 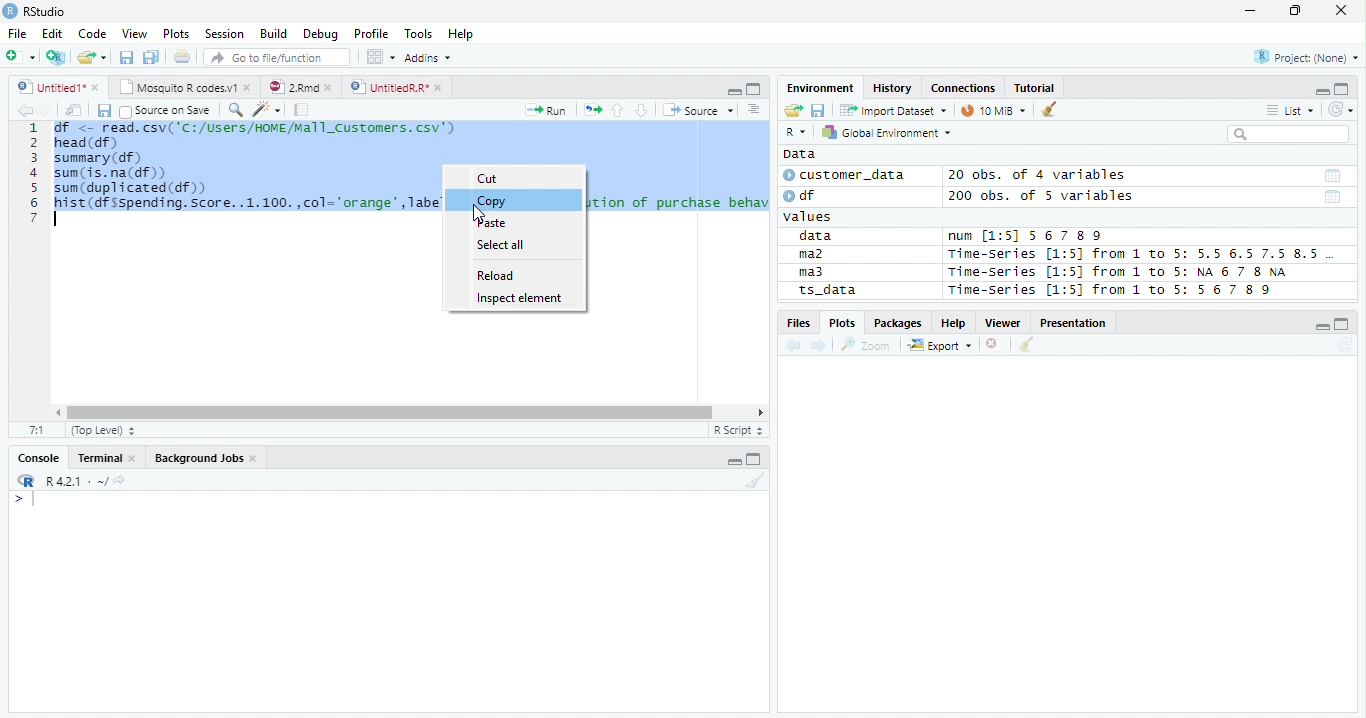 I want to click on Open folder, so click(x=791, y=111).